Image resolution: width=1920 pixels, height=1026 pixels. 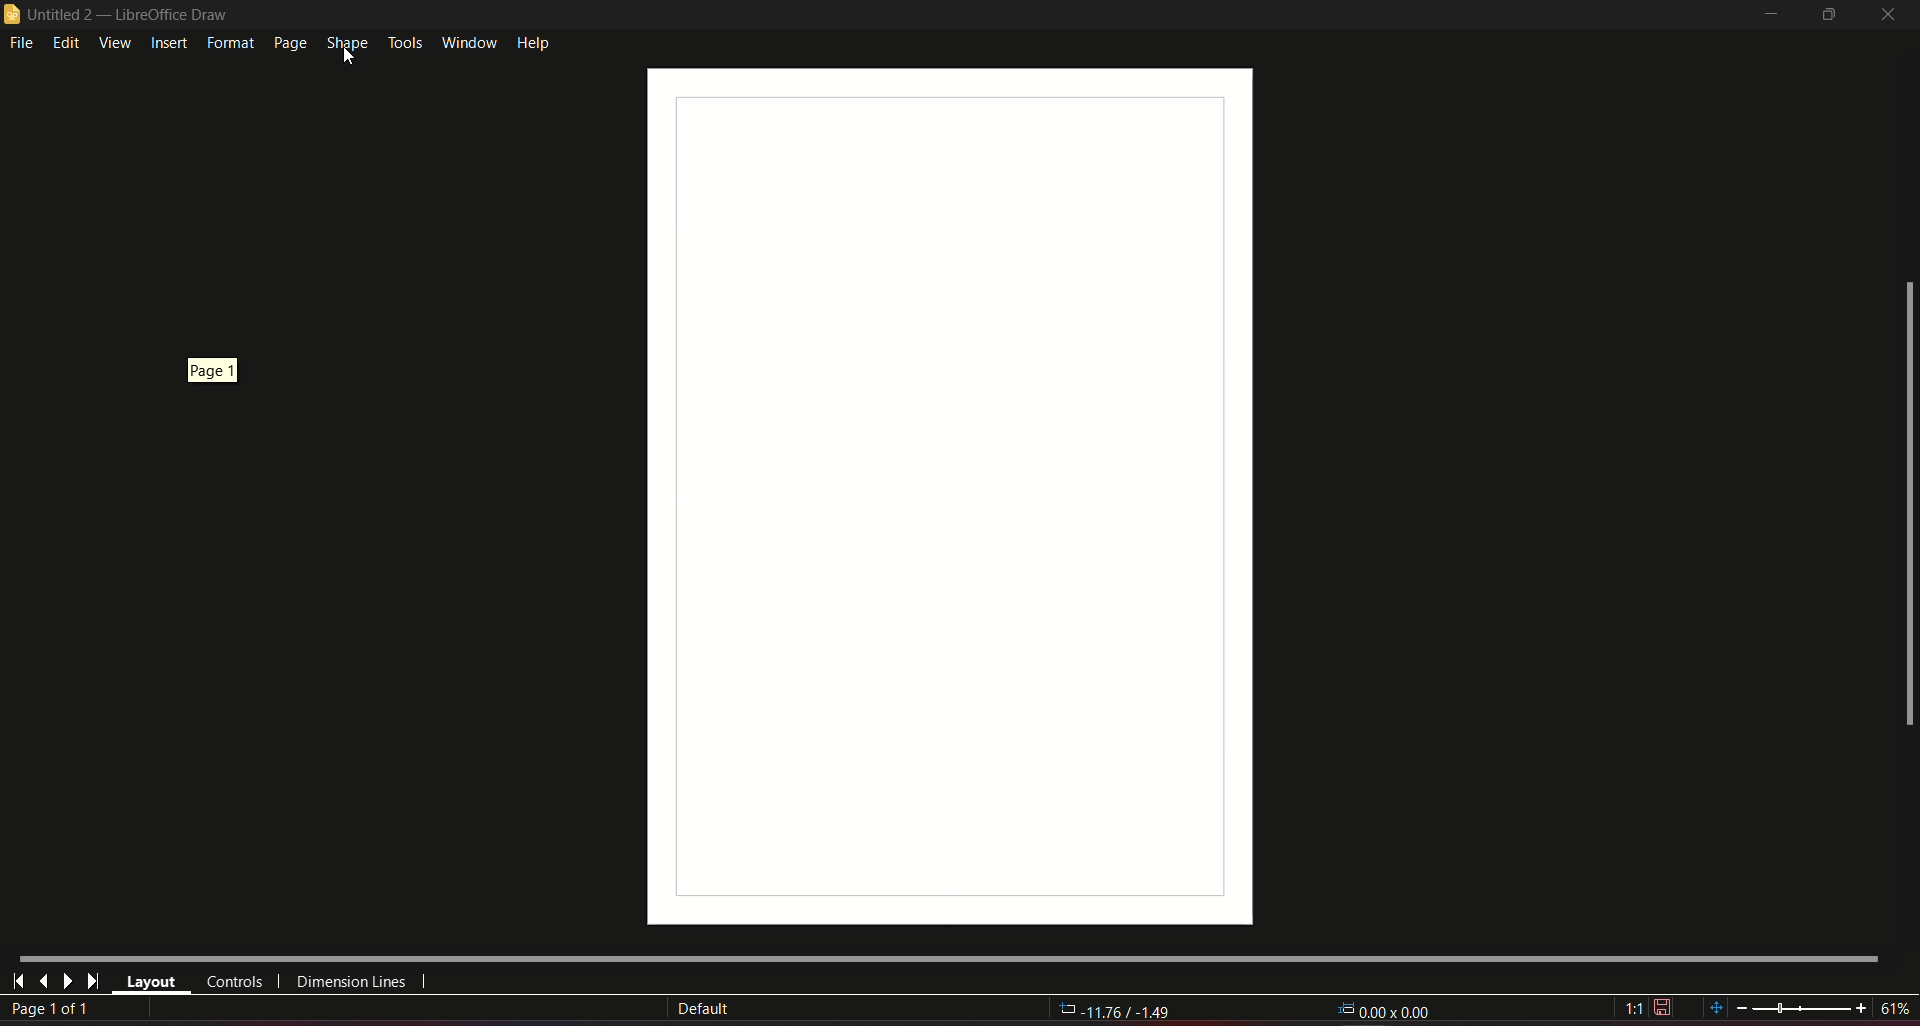 What do you see at coordinates (228, 43) in the screenshot?
I see `format` at bounding box center [228, 43].